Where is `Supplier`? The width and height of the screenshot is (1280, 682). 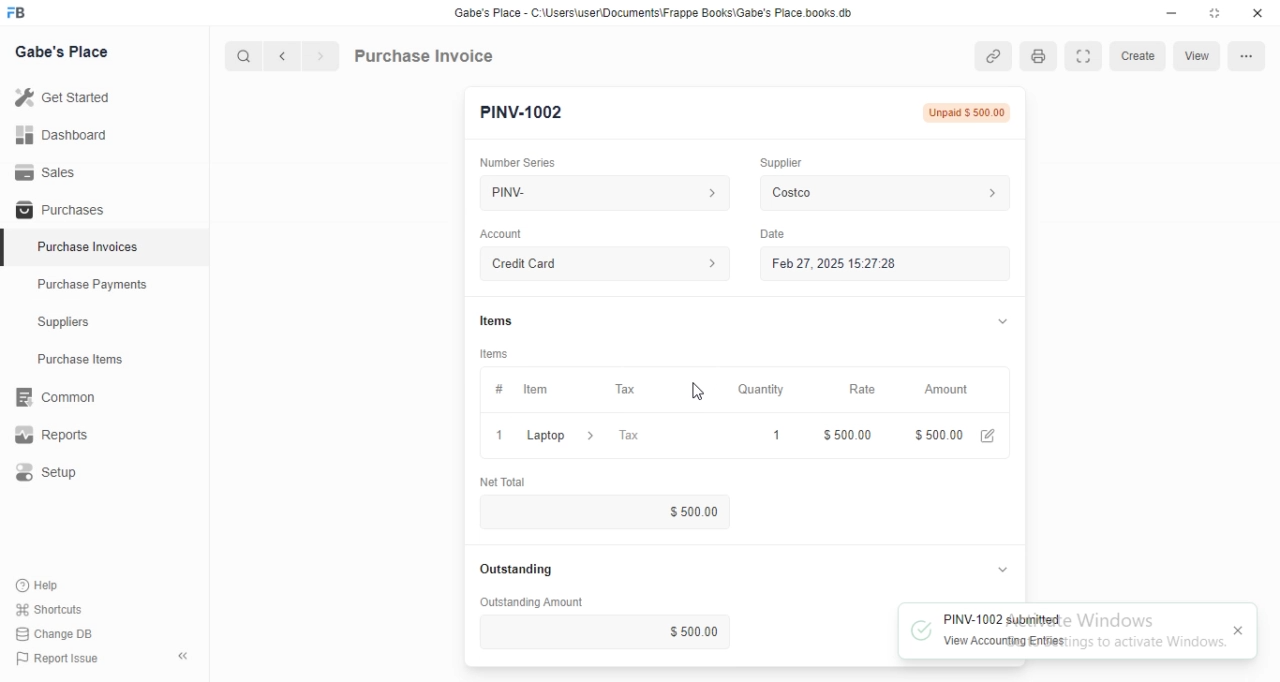 Supplier is located at coordinates (782, 163).